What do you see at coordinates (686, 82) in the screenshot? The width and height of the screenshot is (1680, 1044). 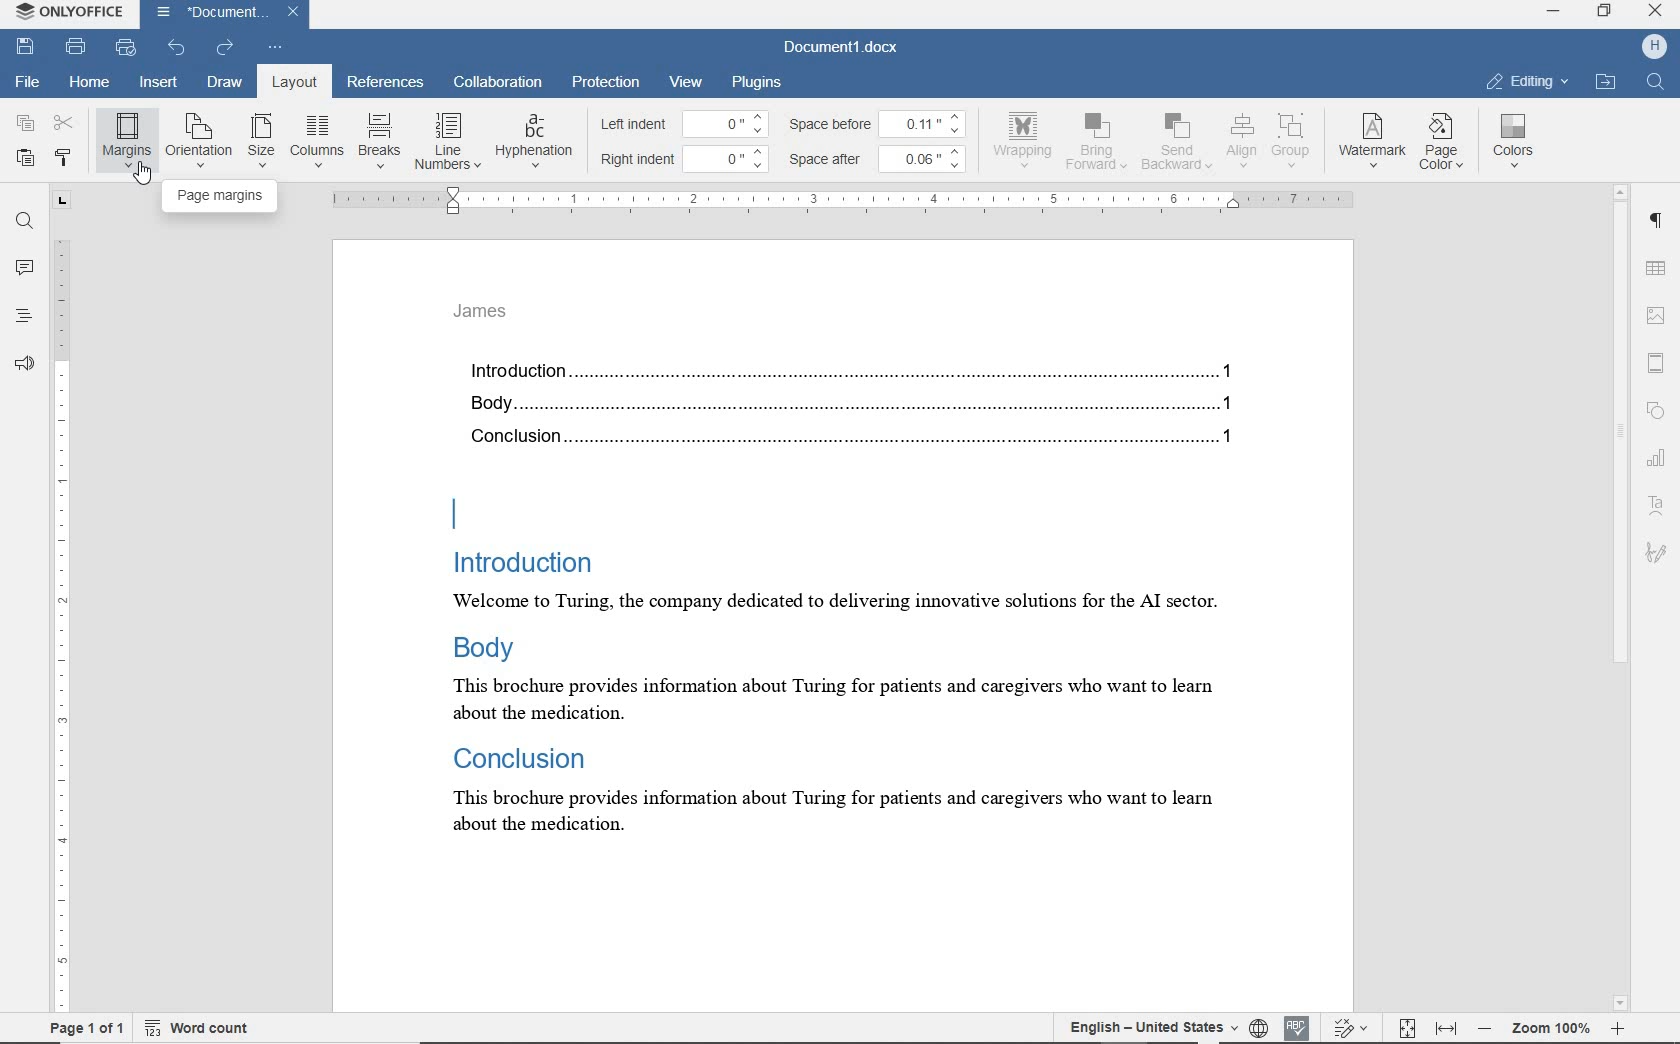 I see `view` at bounding box center [686, 82].